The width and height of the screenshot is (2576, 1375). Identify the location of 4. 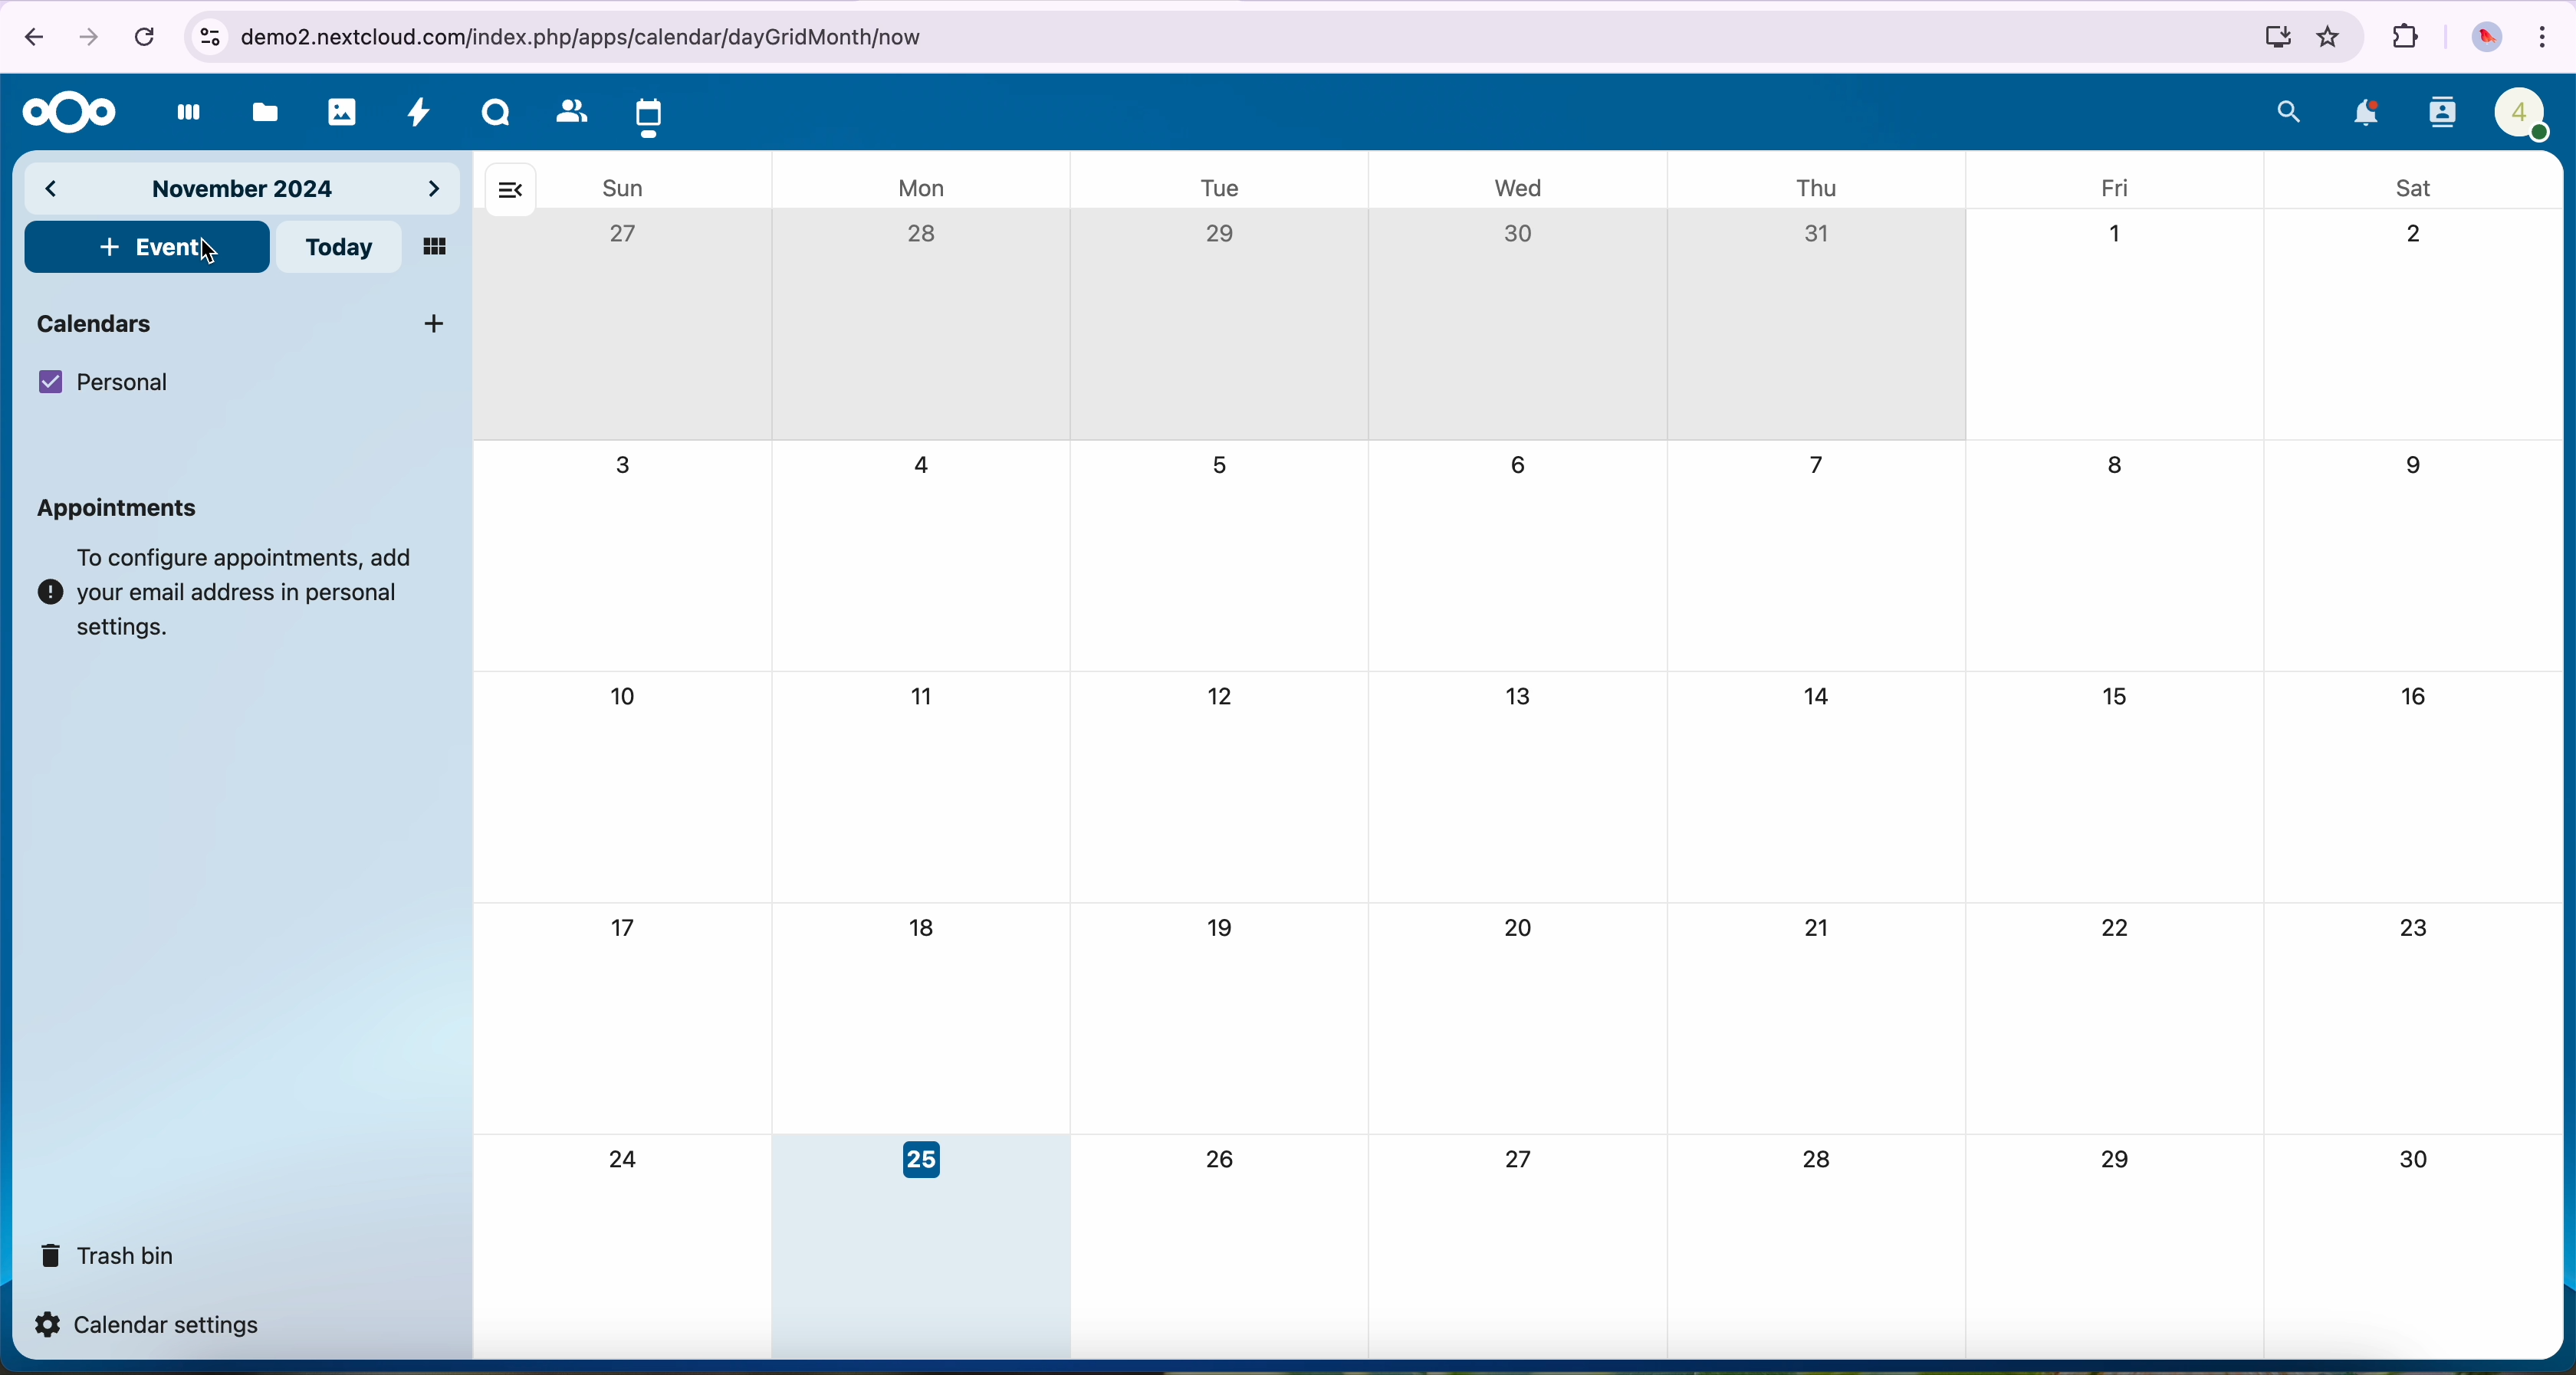
(929, 466).